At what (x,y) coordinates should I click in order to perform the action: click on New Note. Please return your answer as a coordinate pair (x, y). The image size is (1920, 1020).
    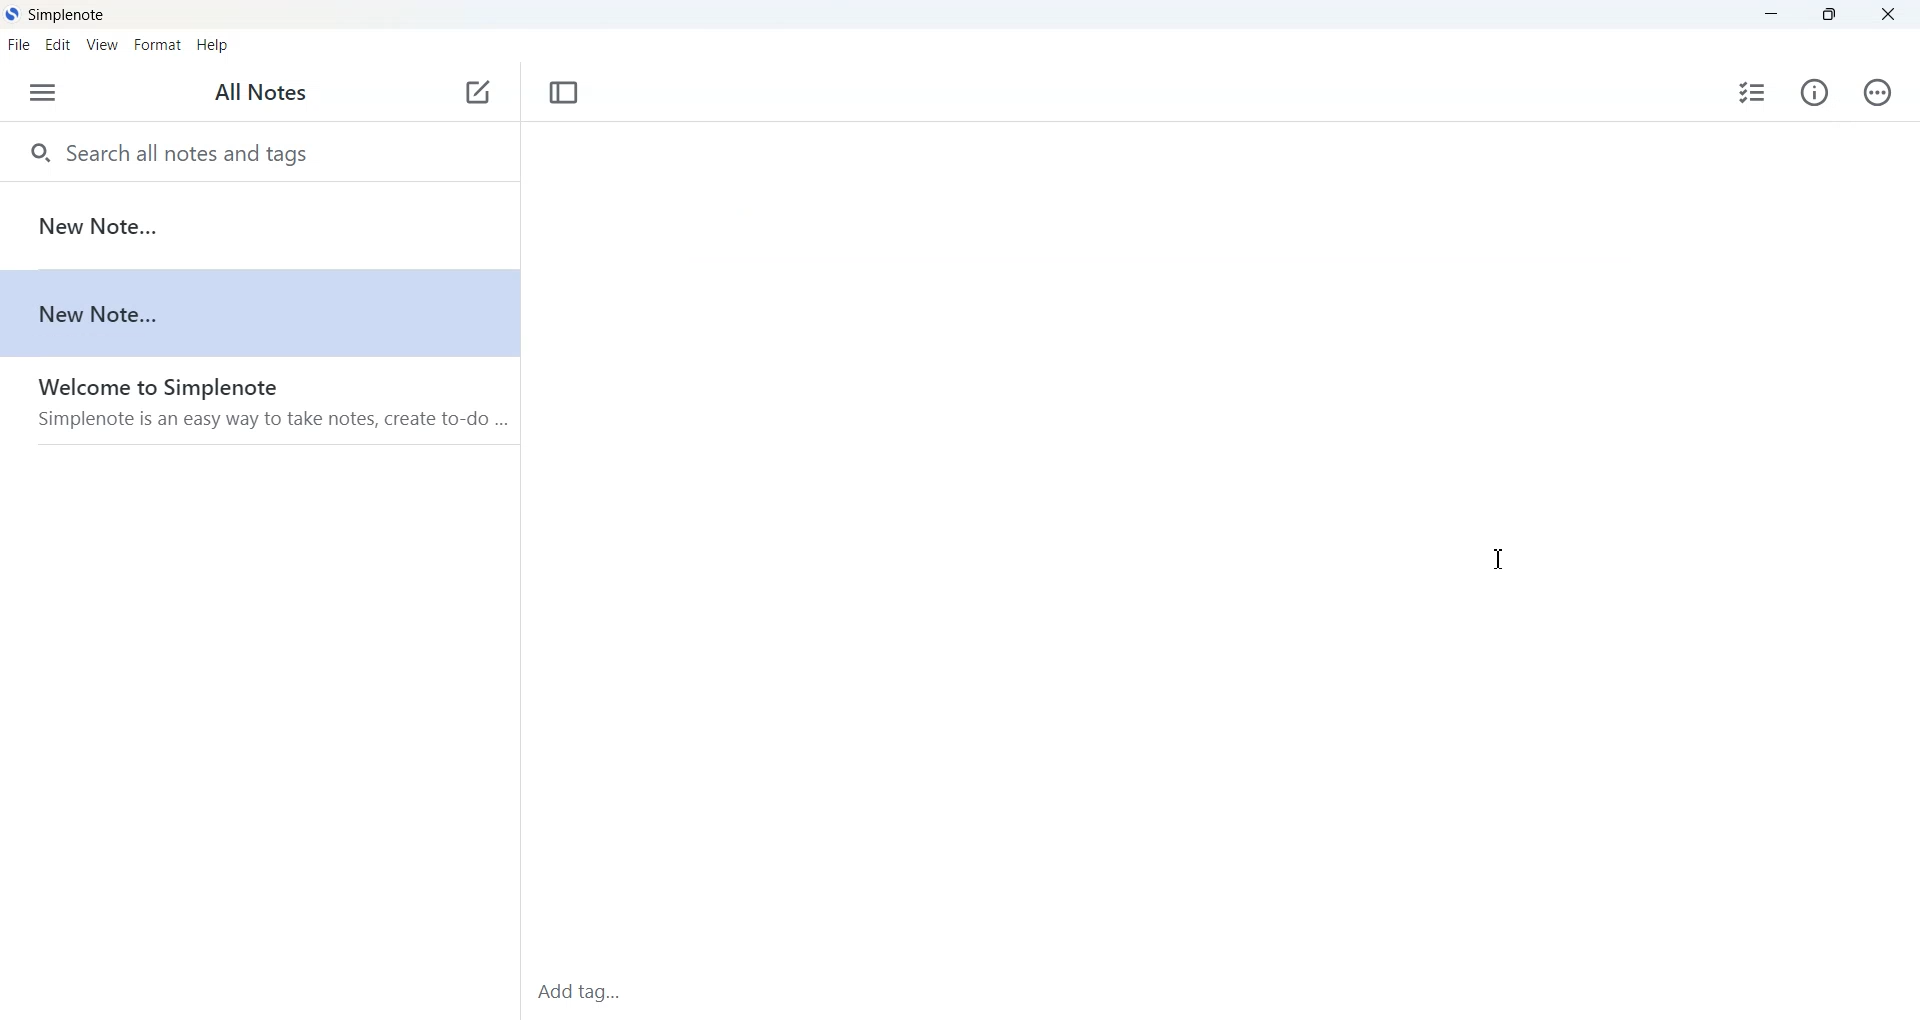
    Looking at the image, I should click on (258, 313).